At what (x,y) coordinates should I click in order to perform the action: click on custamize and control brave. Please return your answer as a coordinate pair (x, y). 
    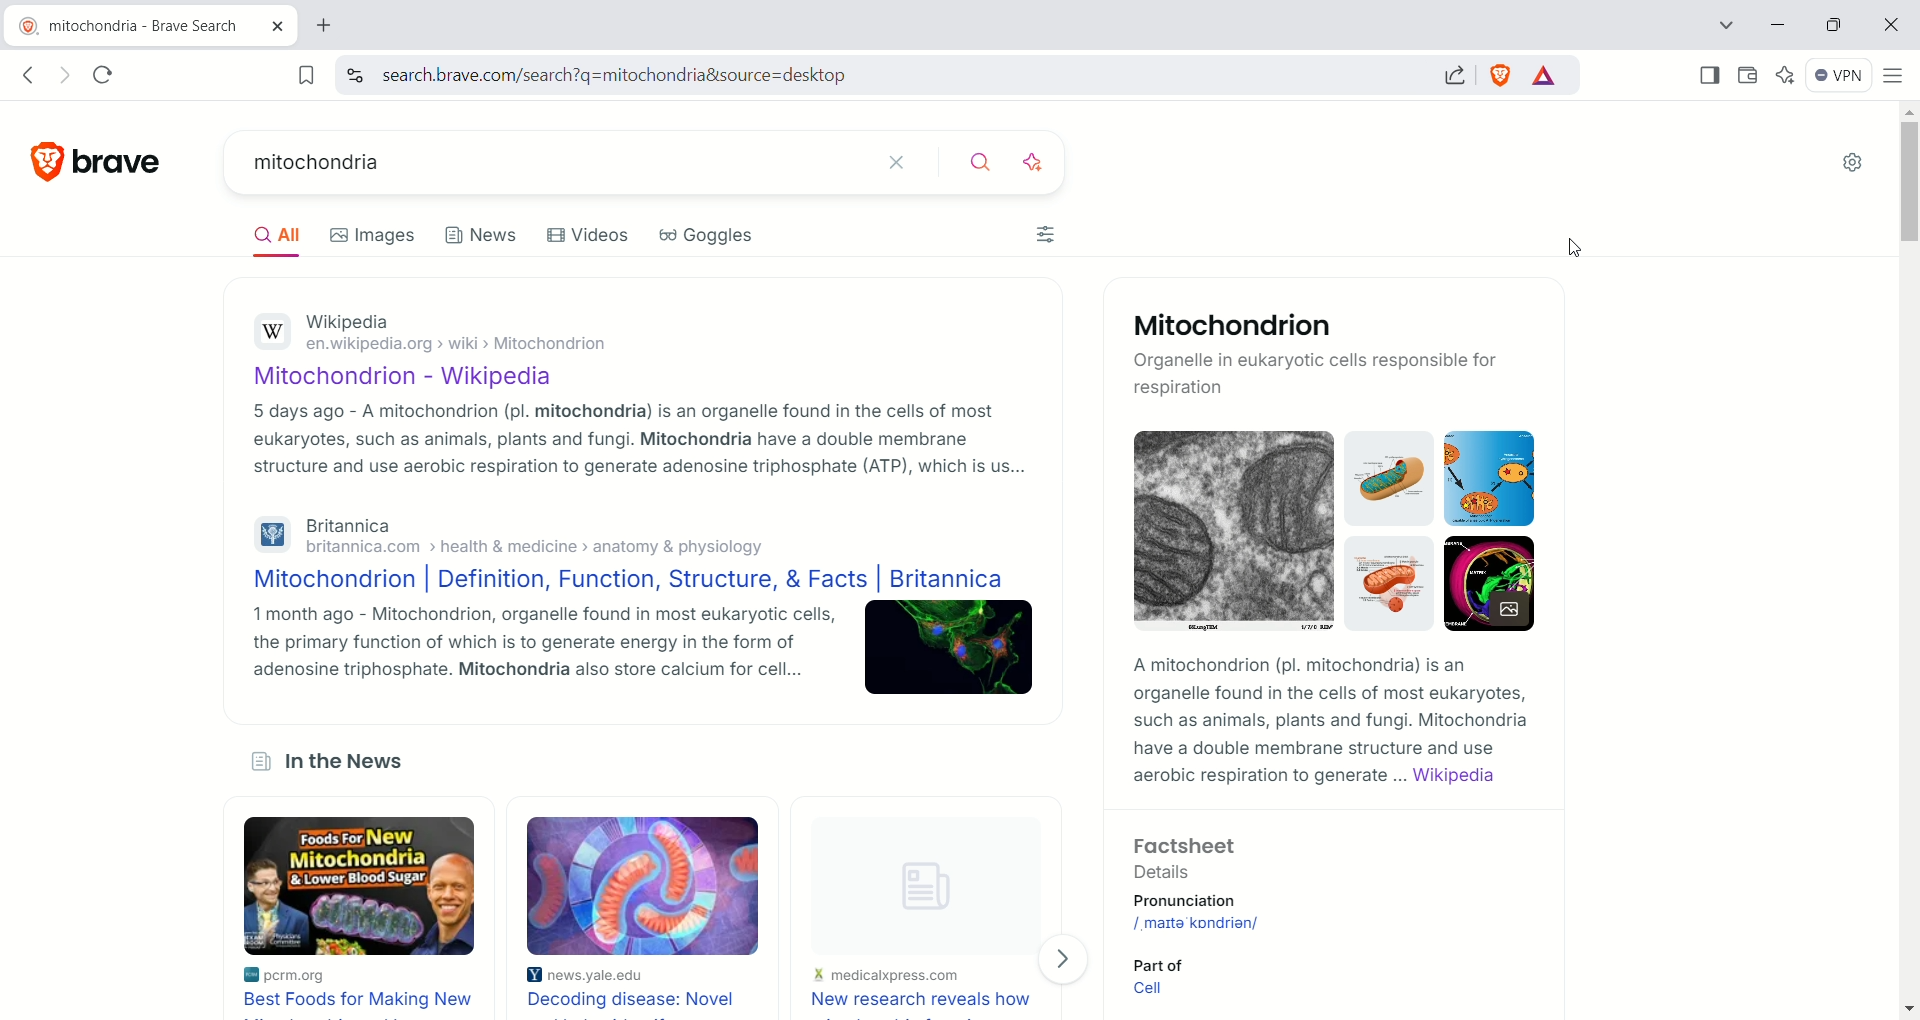
    Looking at the image, I should click on (1895, 77).